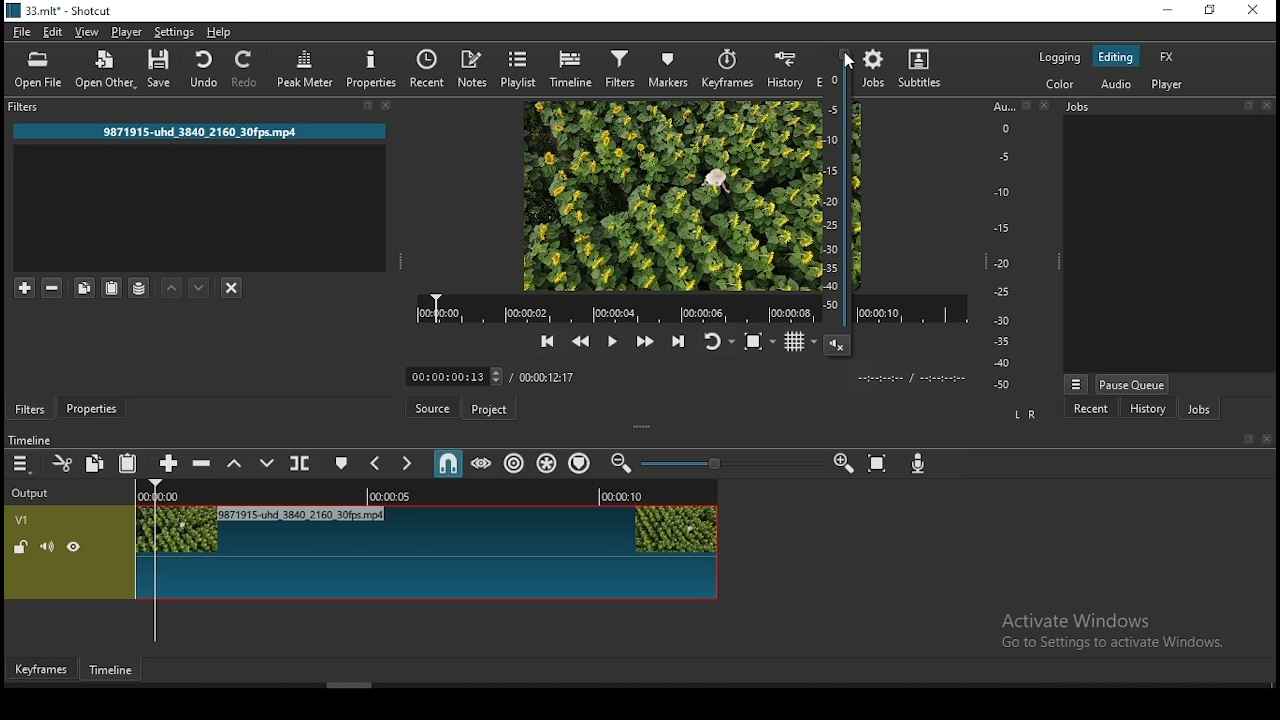 Image resolution: width=1280 pixels, height=720 pixels. What do you see at coordinates (877, 69) in the screenshot?
I see `jobs` at bounding box center [877, 69].